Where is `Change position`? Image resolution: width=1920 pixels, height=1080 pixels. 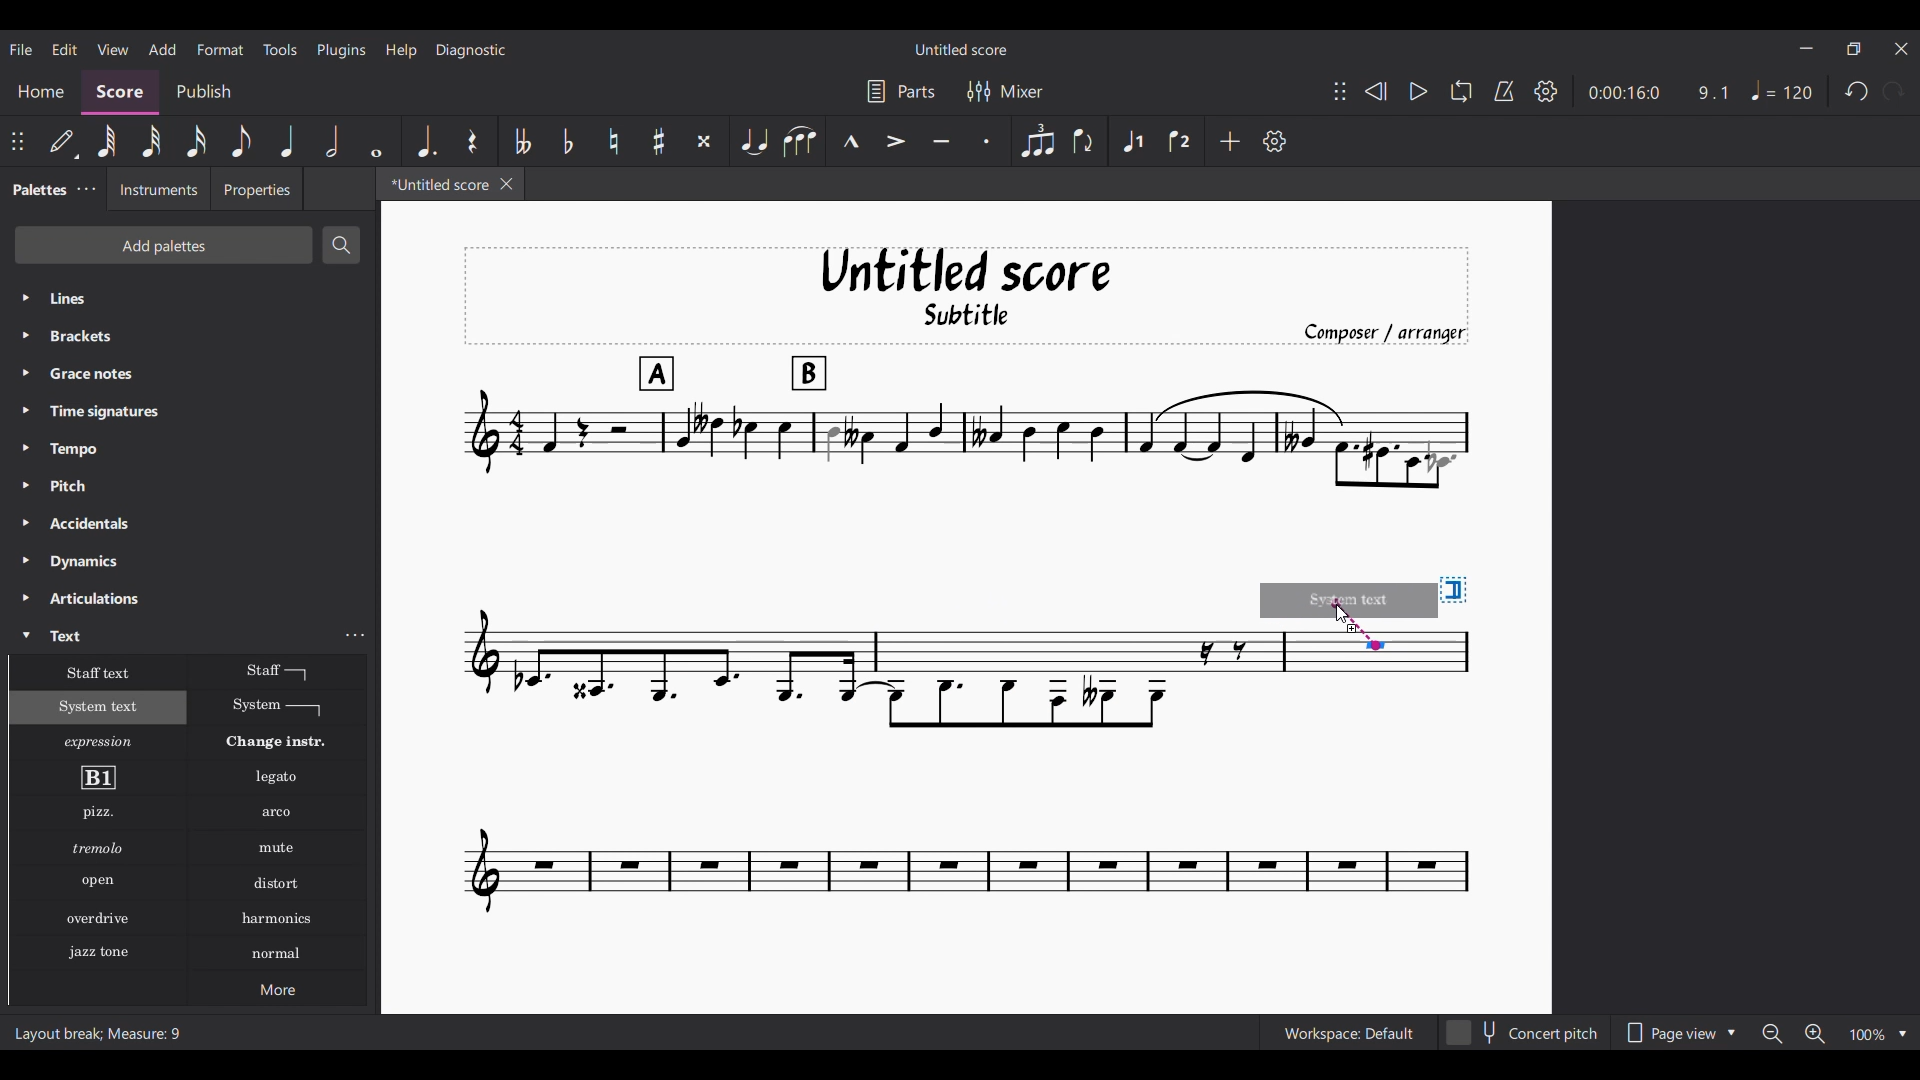
Change position is located at coordinates (1340, 91).